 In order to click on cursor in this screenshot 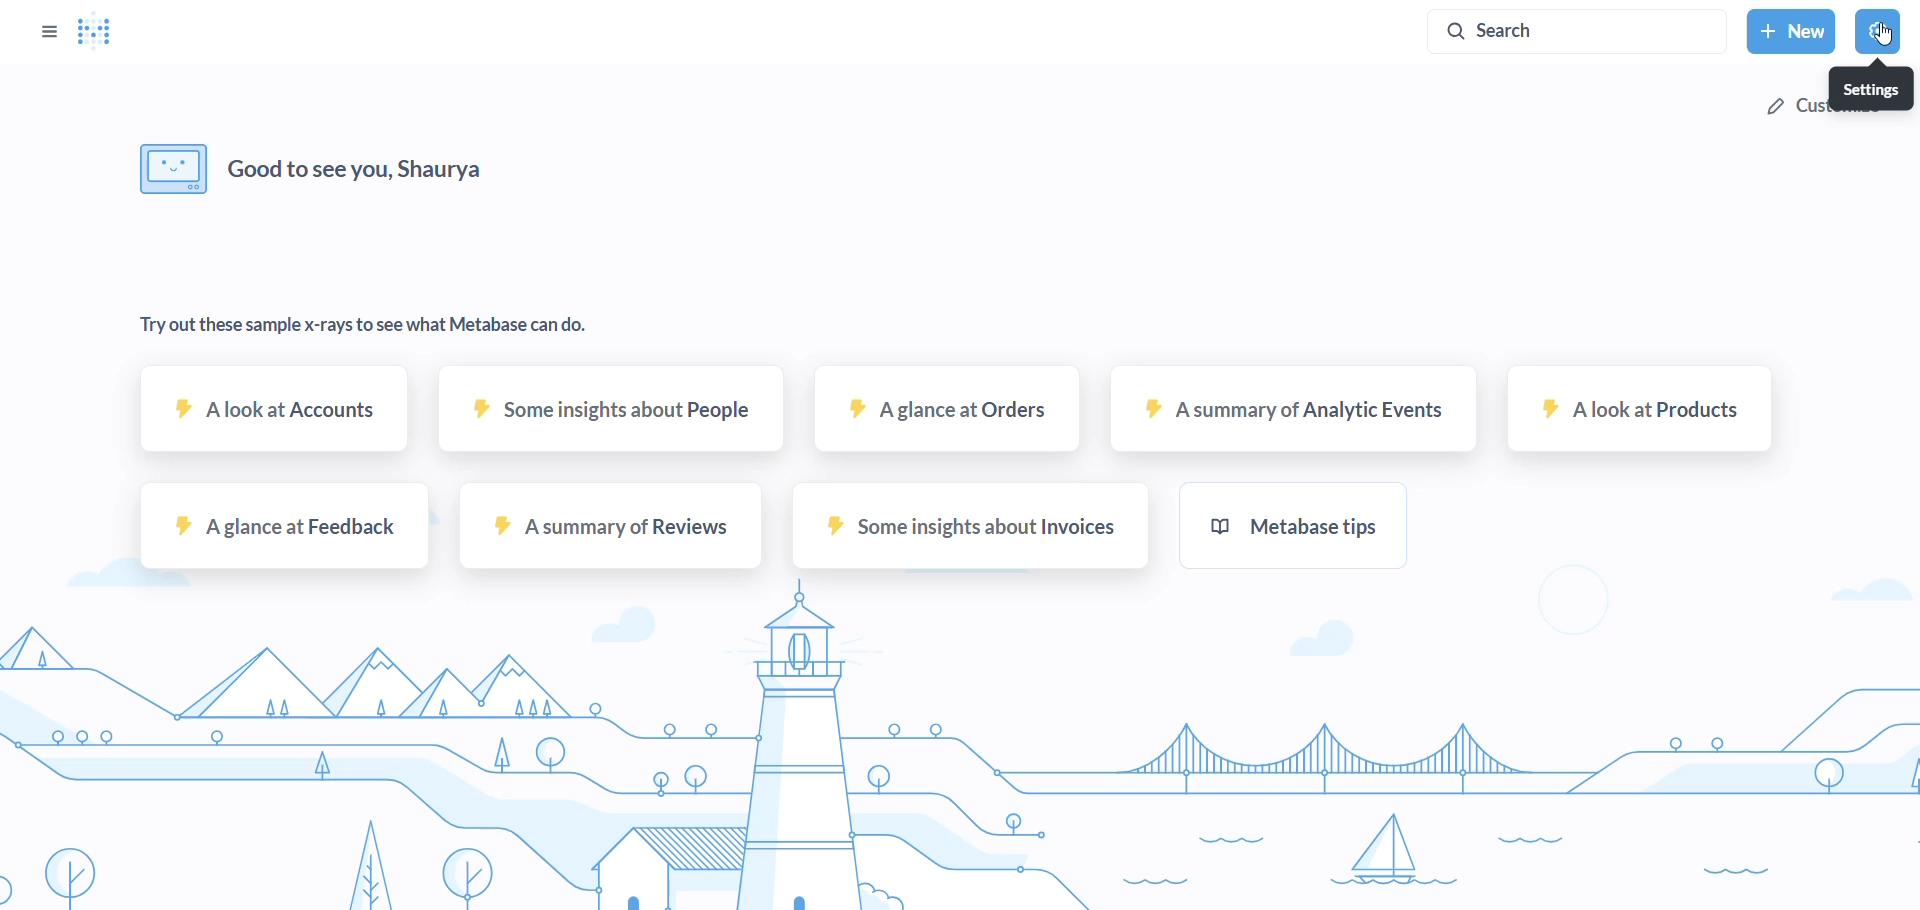, I will do `click(1887, 32)`.